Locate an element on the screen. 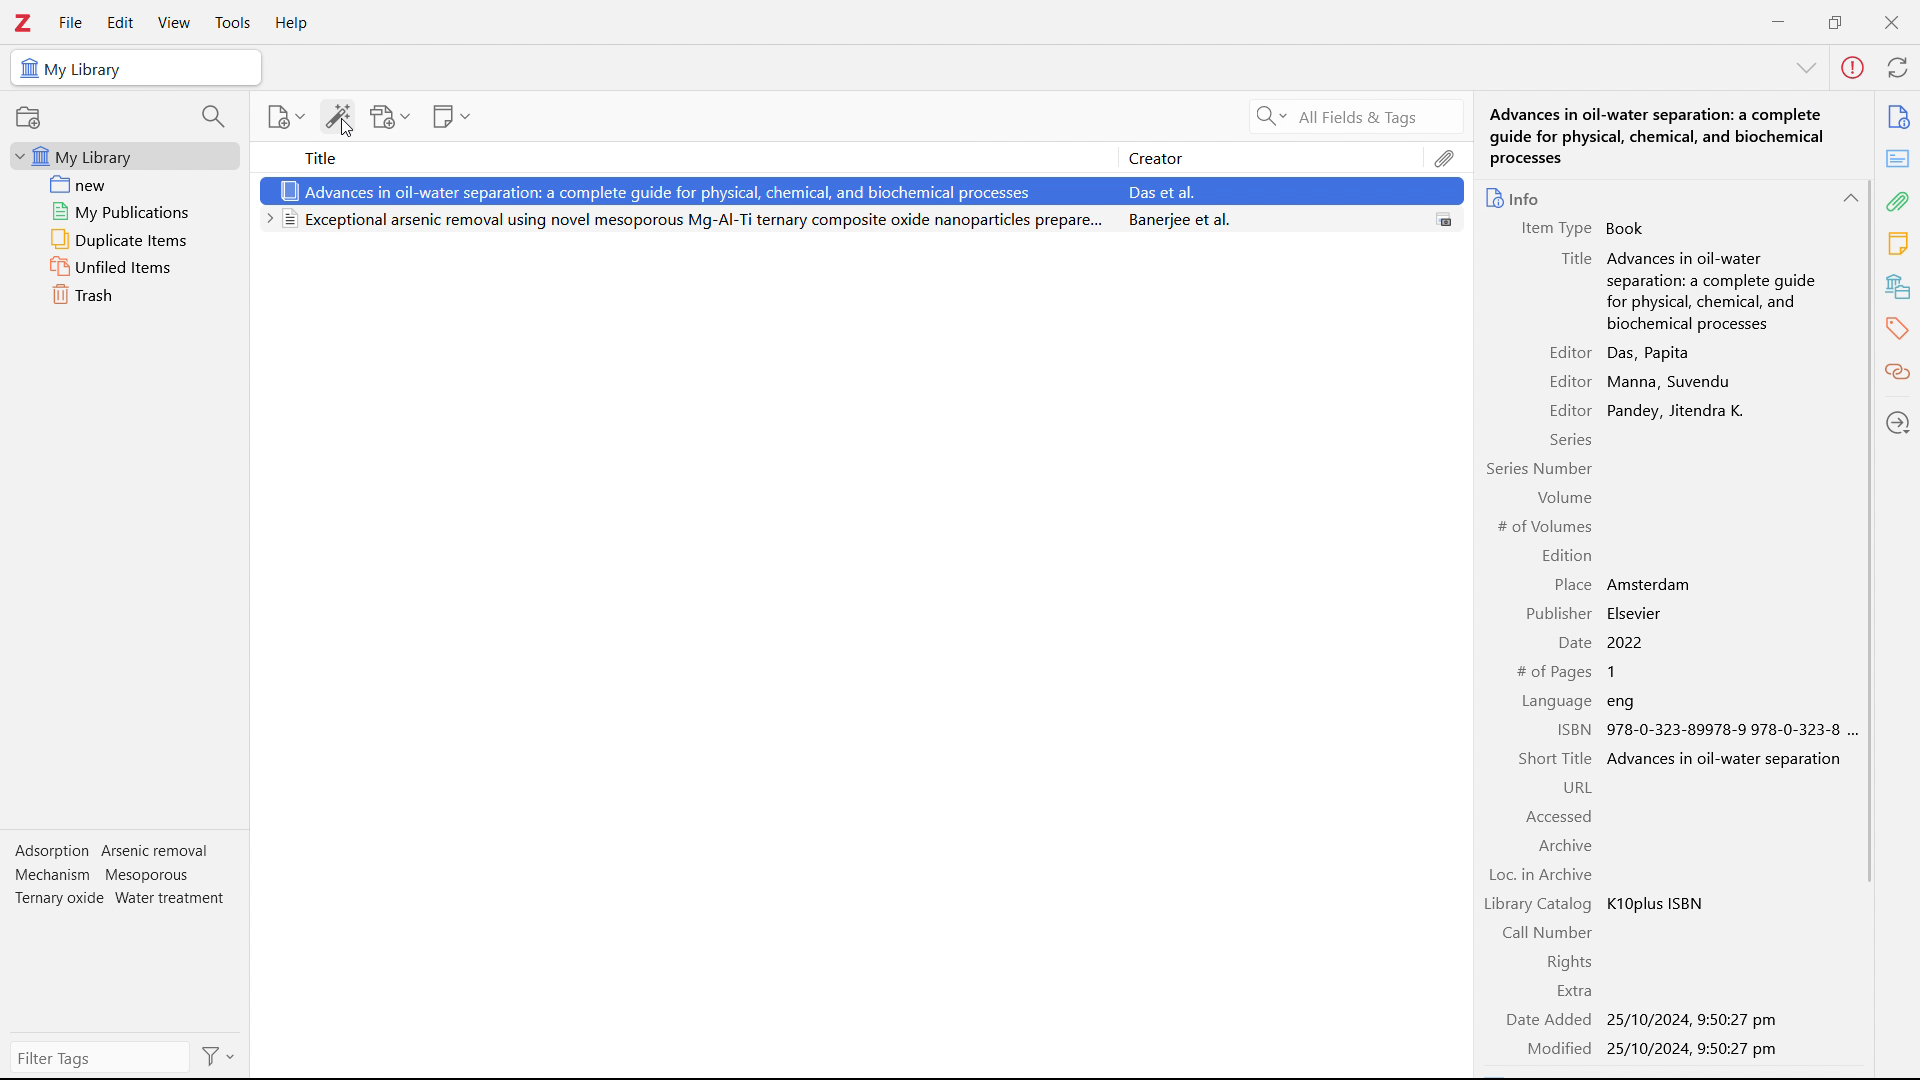 This screenshot has height=1080, width=1920. Accessed is located at coordinates (1558, 816).